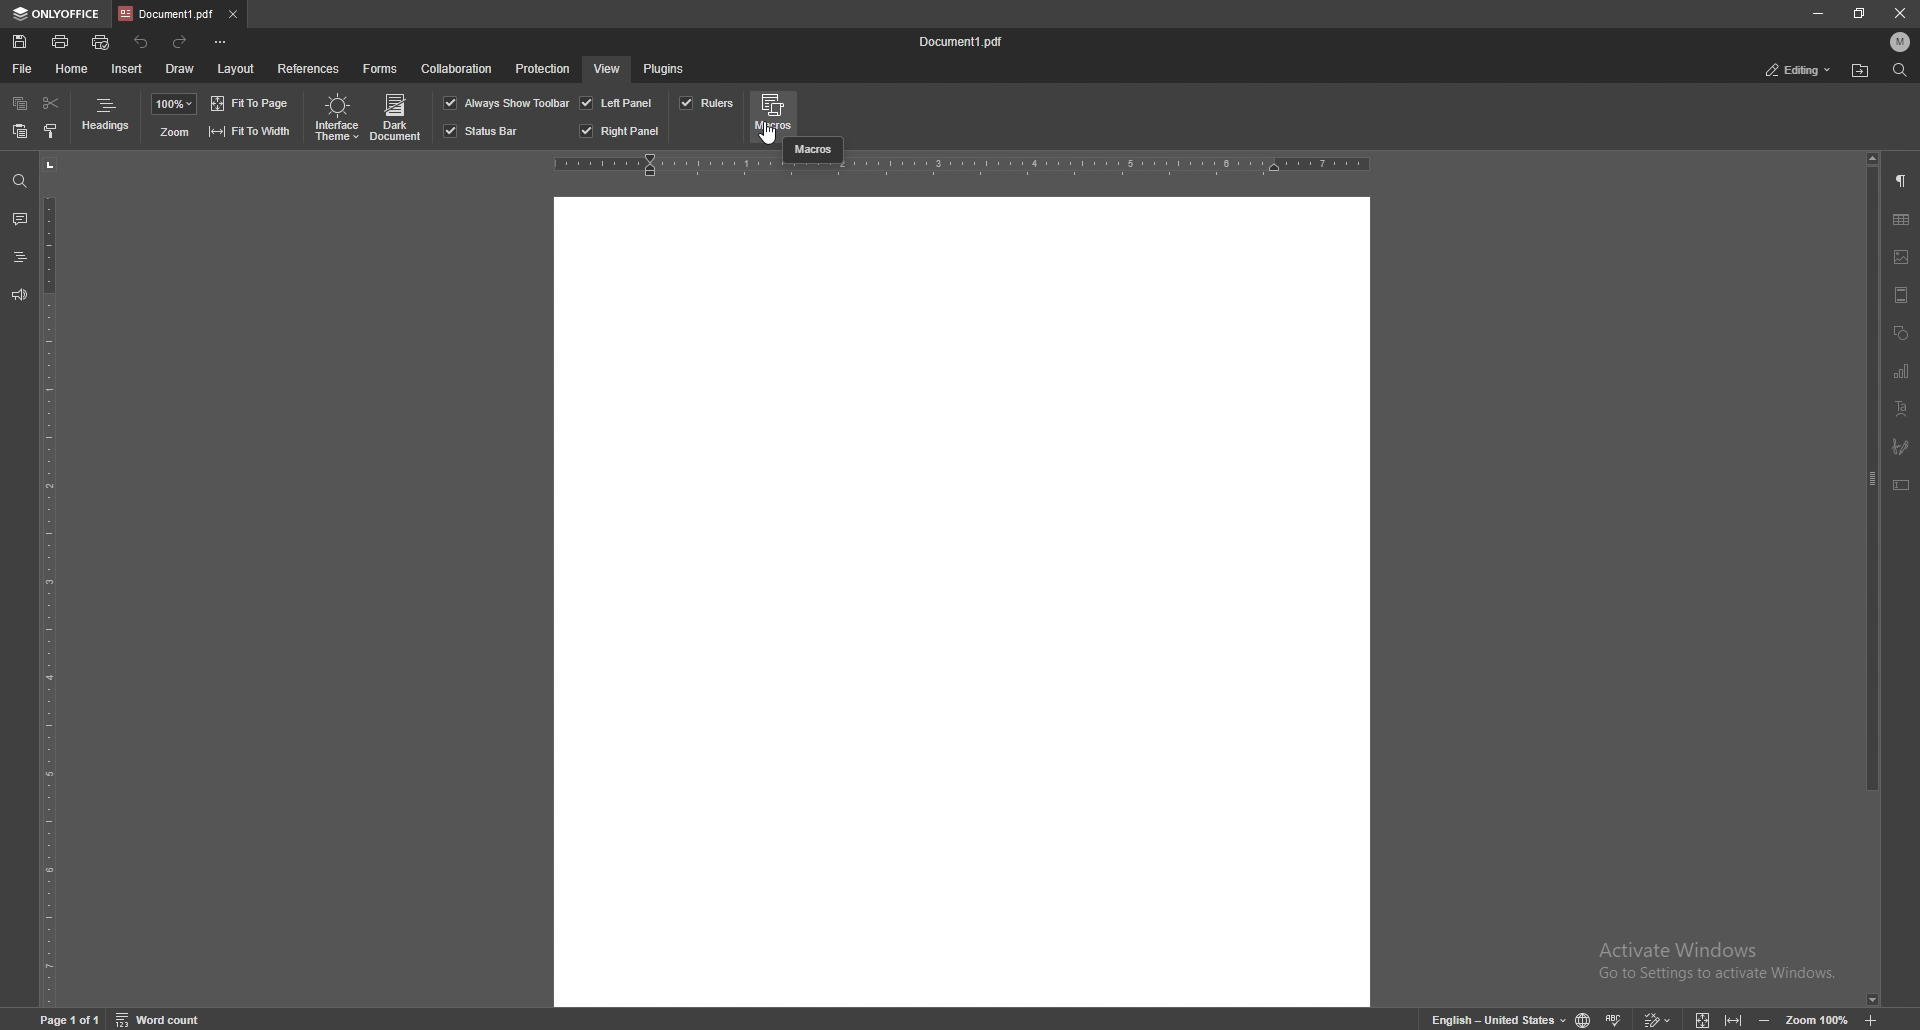 The image size is (1920, 1030). What do you see at coordinates (962, 601) in the screenshot?
I see `document` at bounding box center [962, 601].